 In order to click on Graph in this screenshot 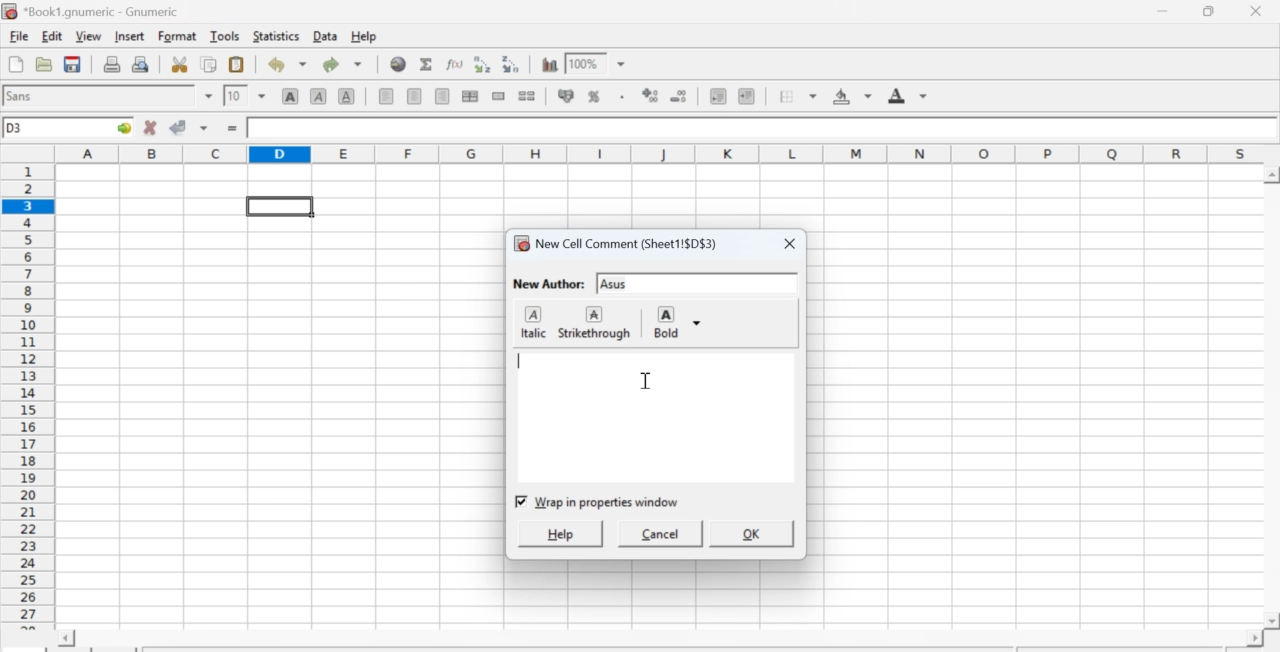, I will do `click(550, 63)`.